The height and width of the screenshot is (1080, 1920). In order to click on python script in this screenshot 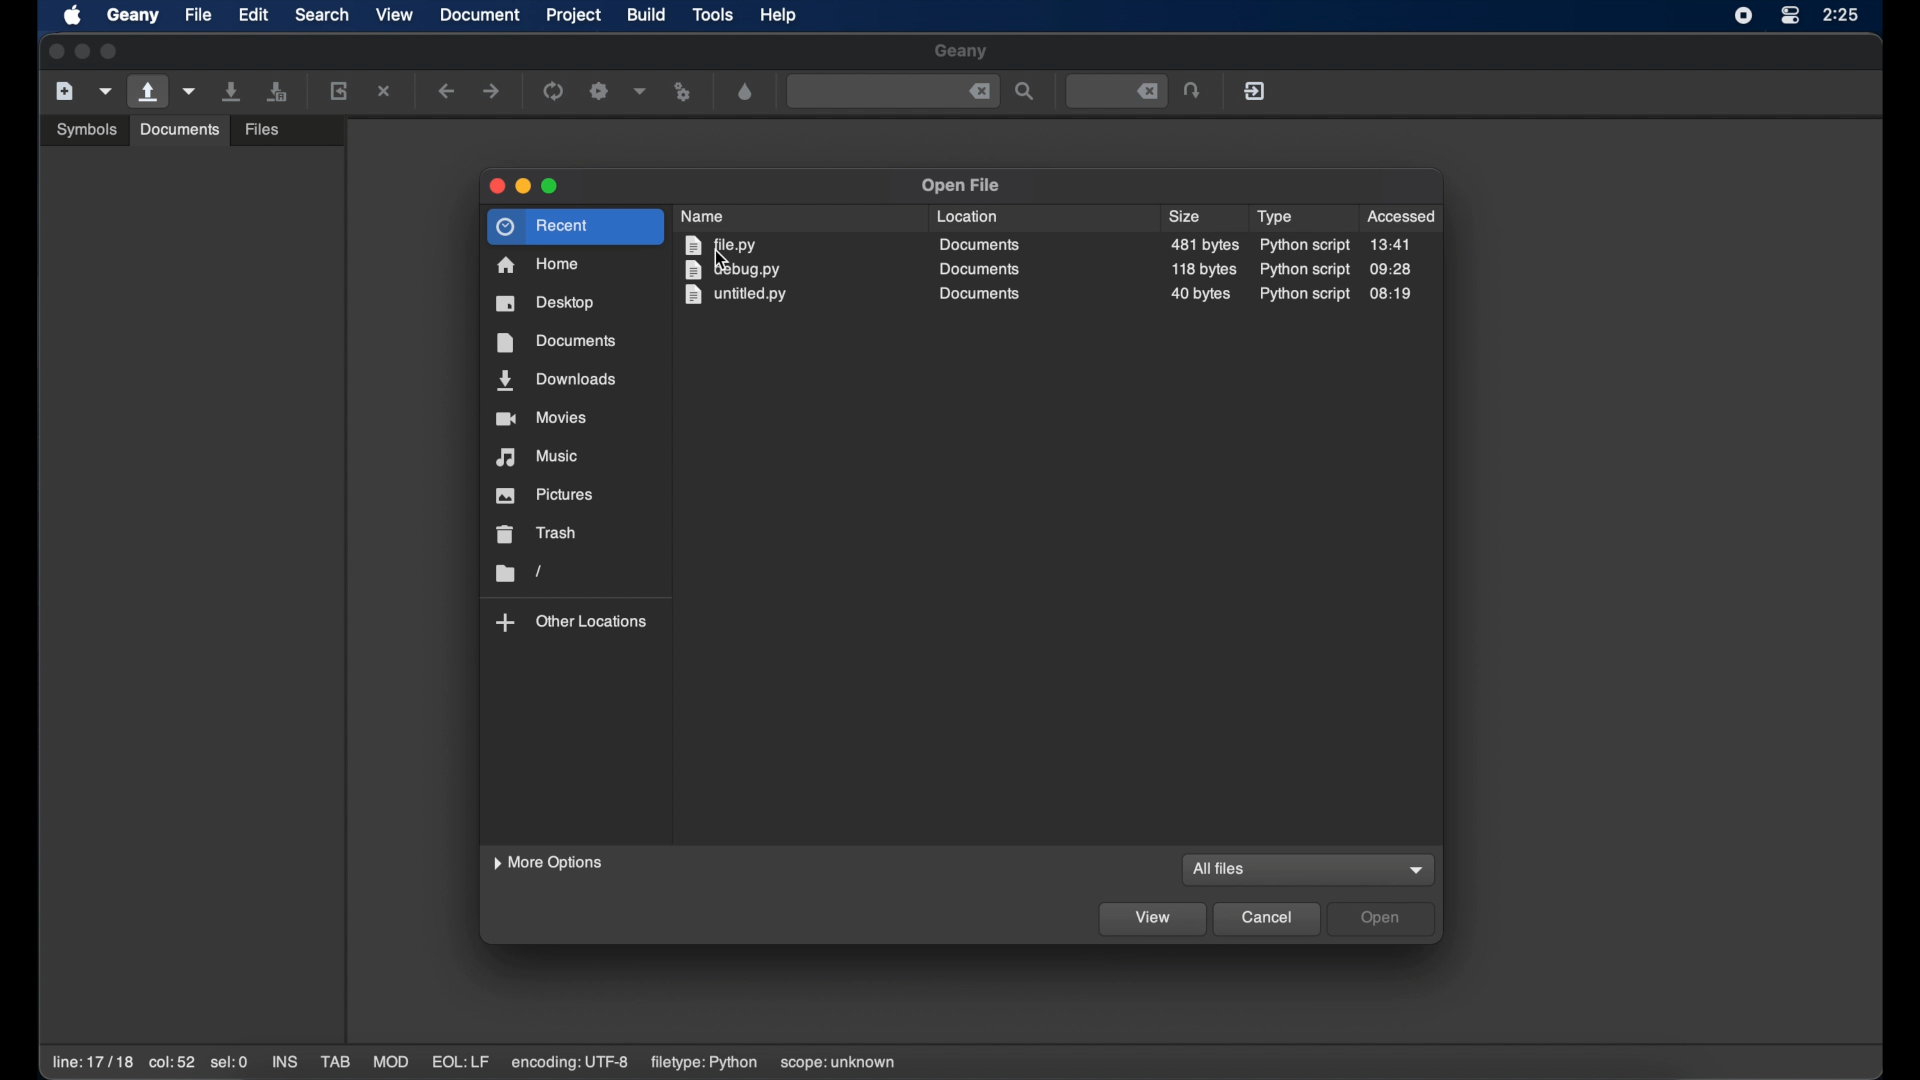, I will do `click(1304, 269)`.